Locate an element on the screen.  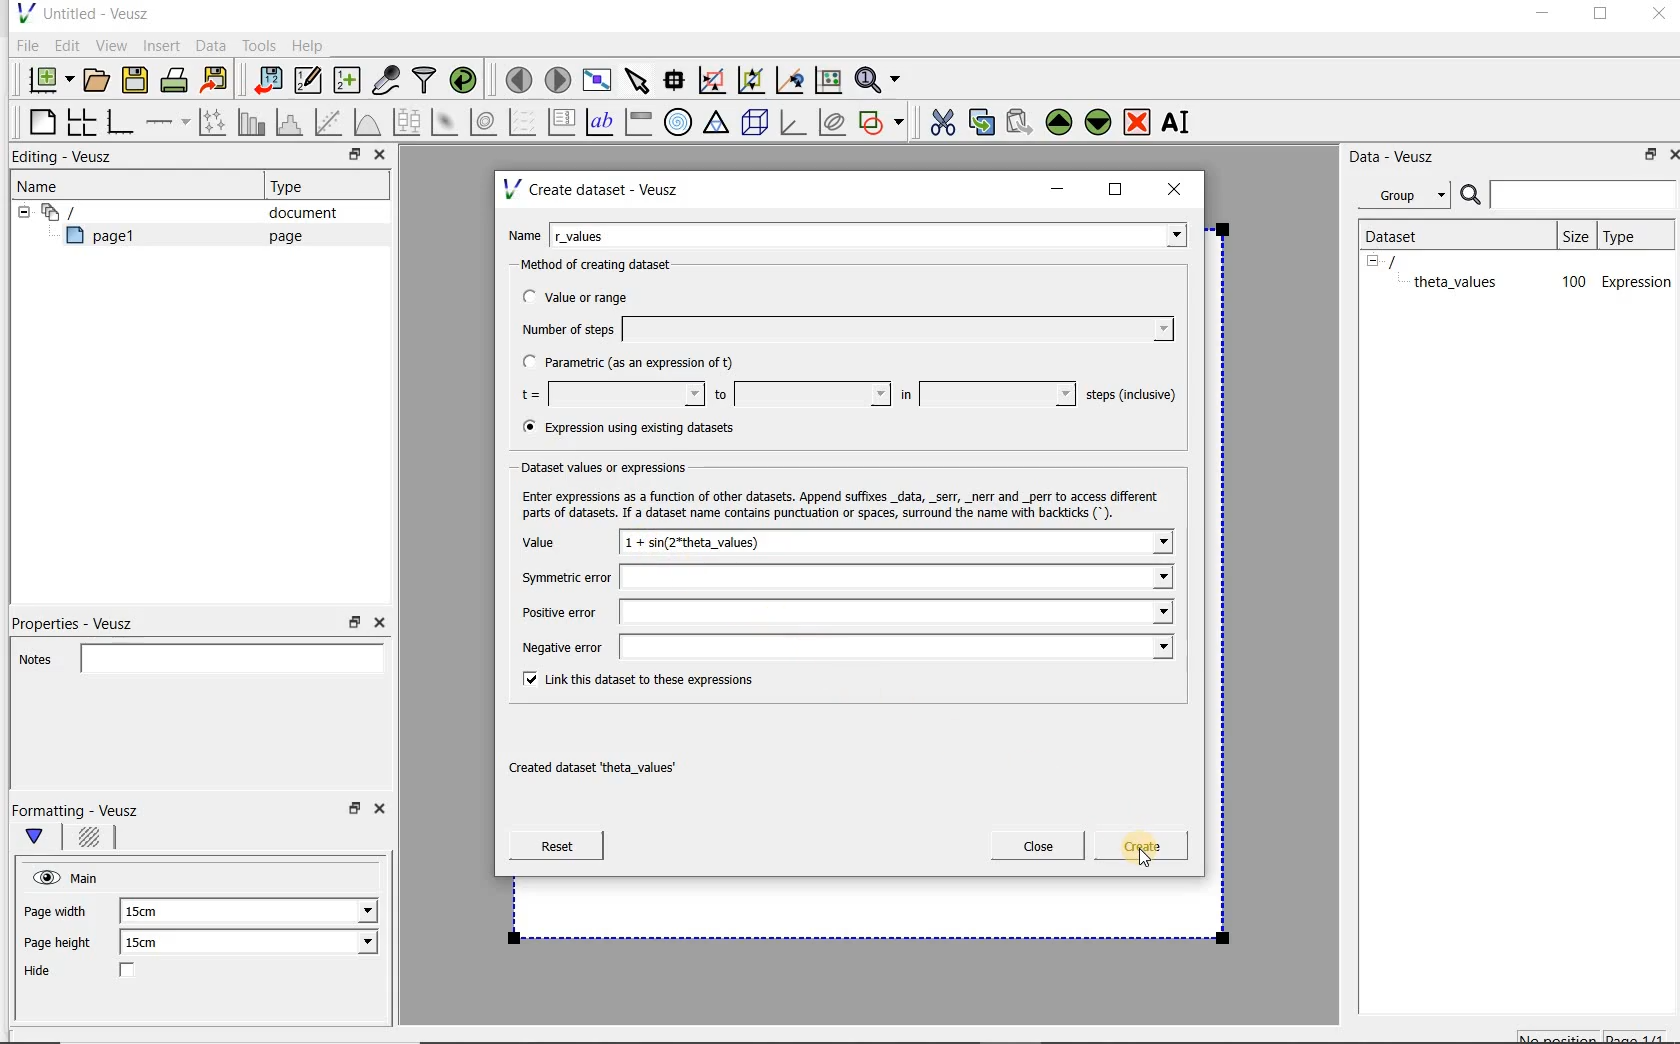
open a document is located at coordinates (99, 78).